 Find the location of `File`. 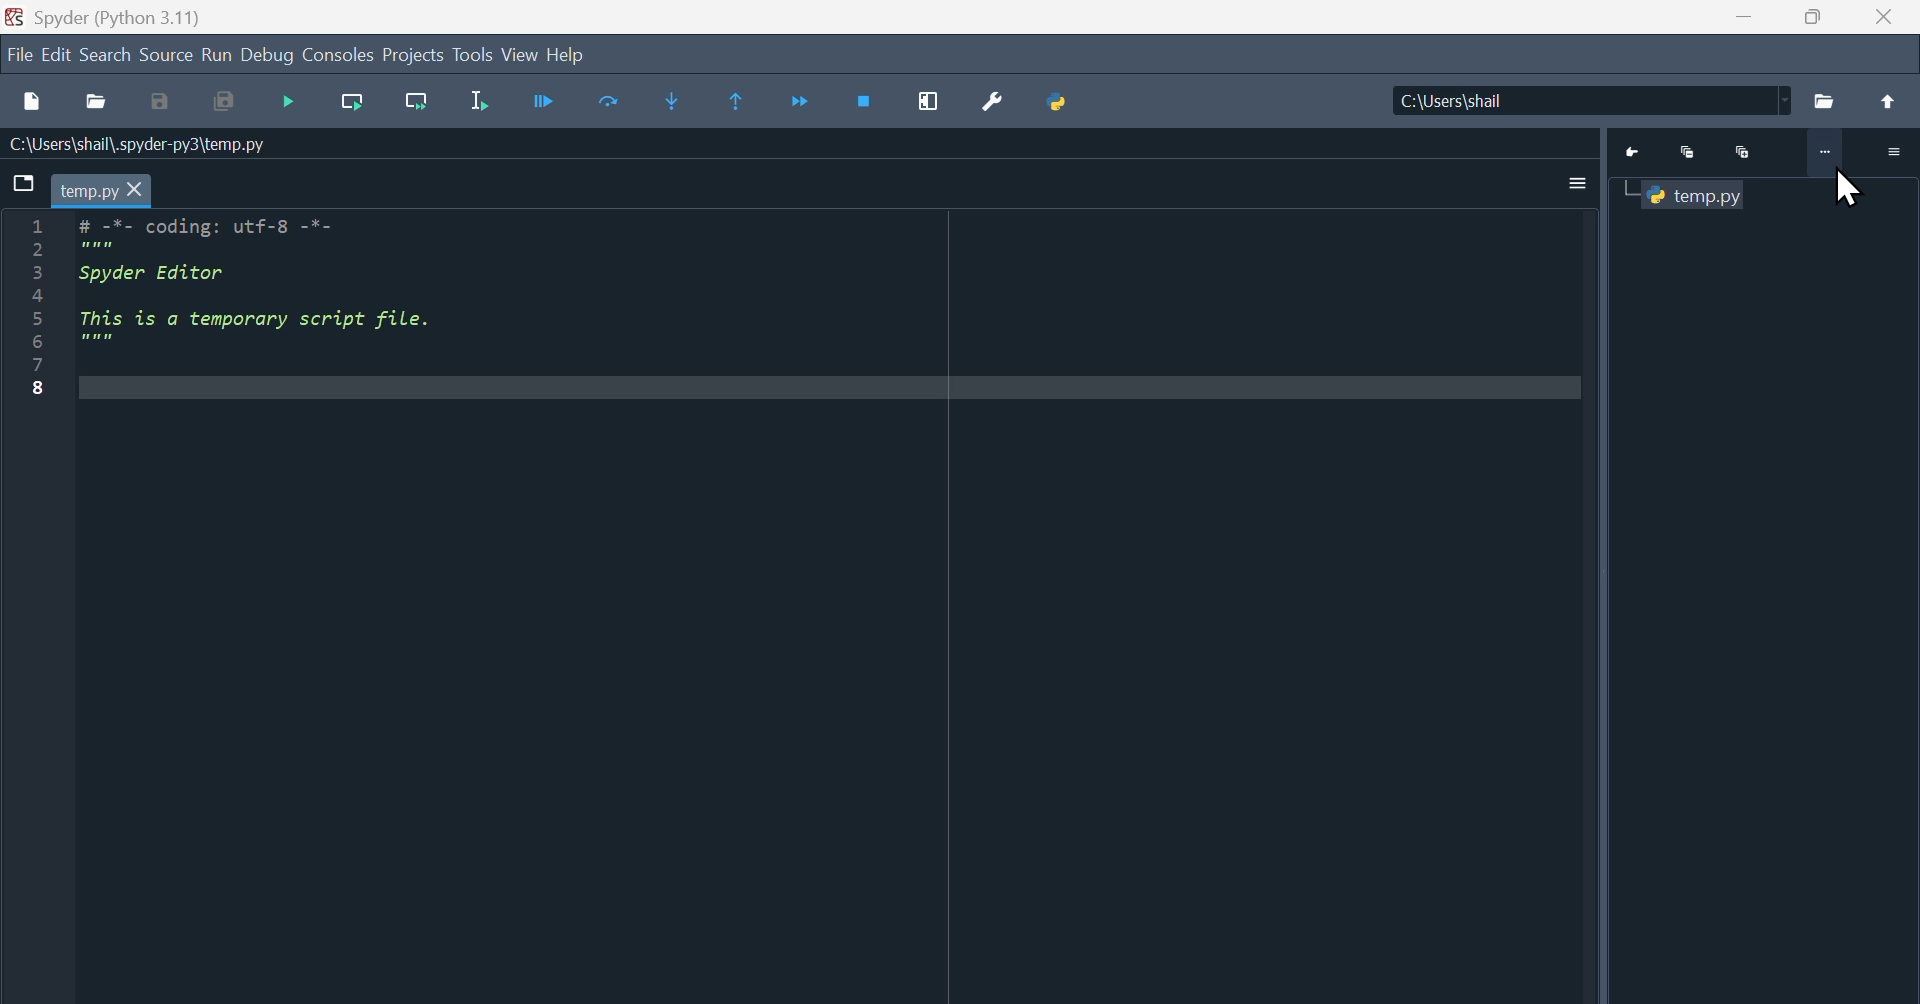

File is located at coordinates (1826, 101).